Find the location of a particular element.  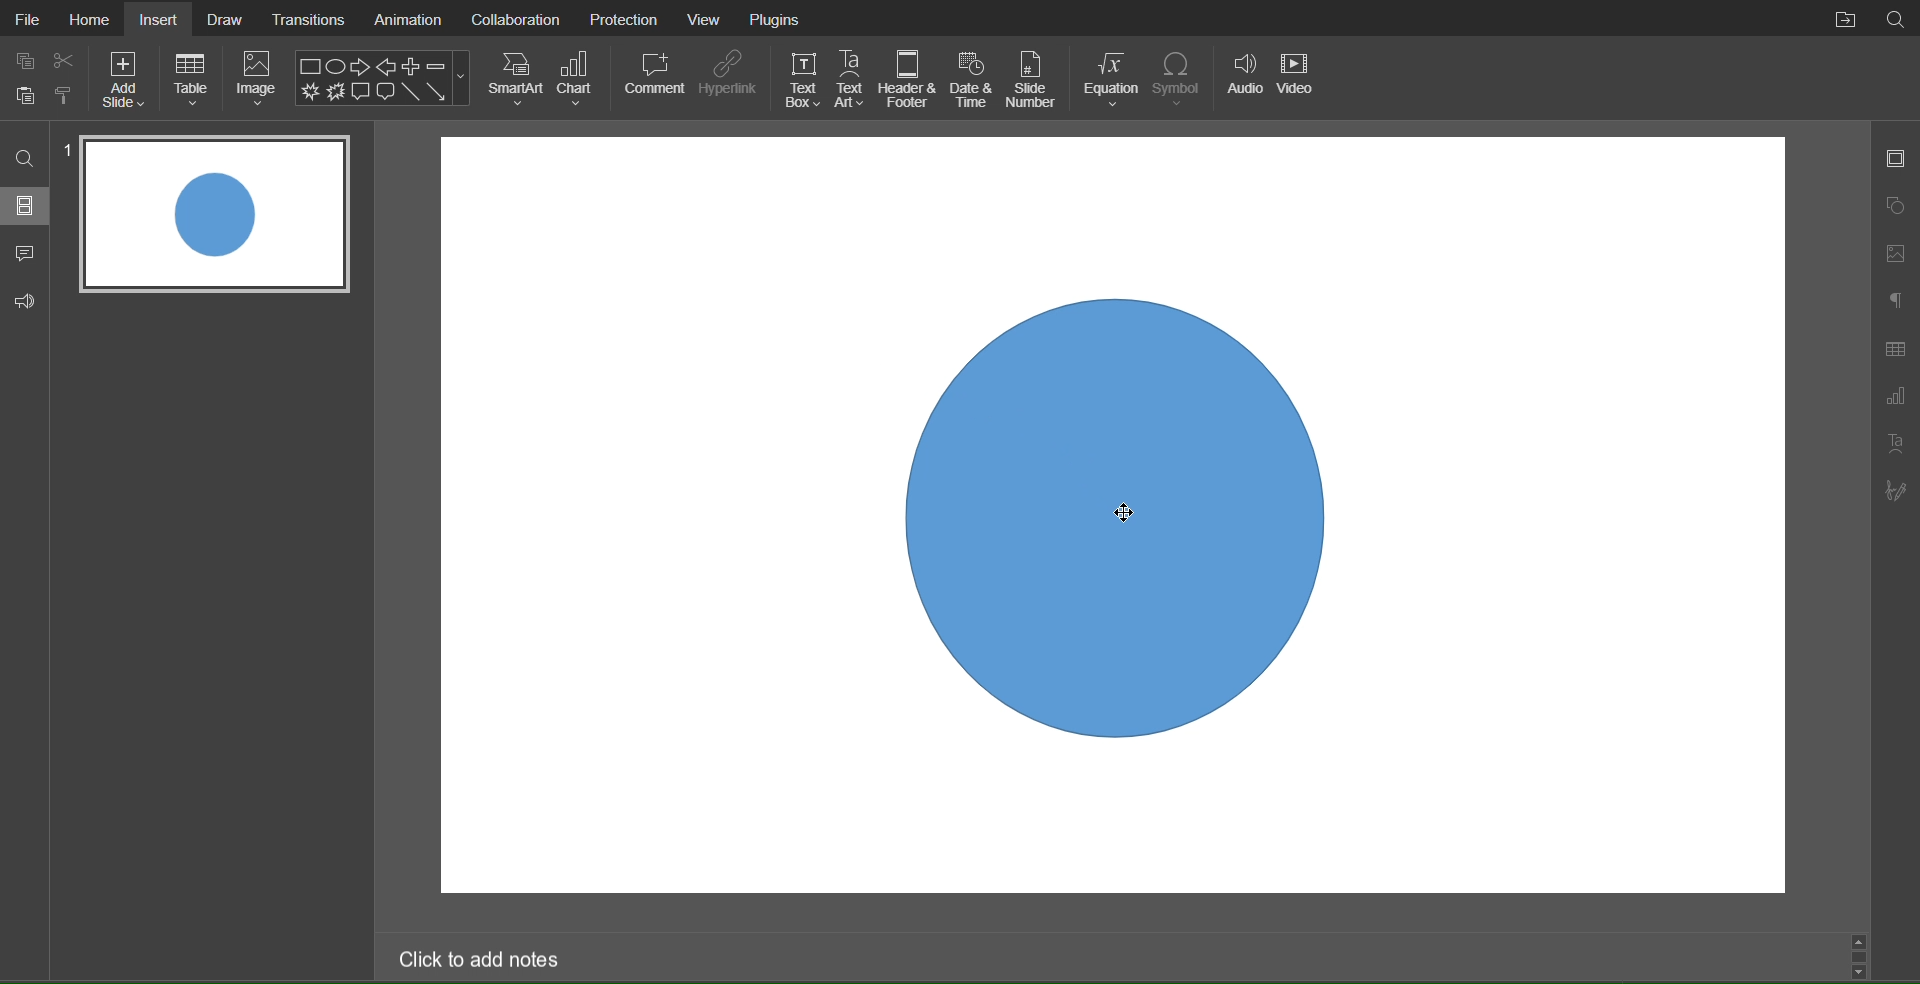

Date and Time is located at coordinates (972, 78).